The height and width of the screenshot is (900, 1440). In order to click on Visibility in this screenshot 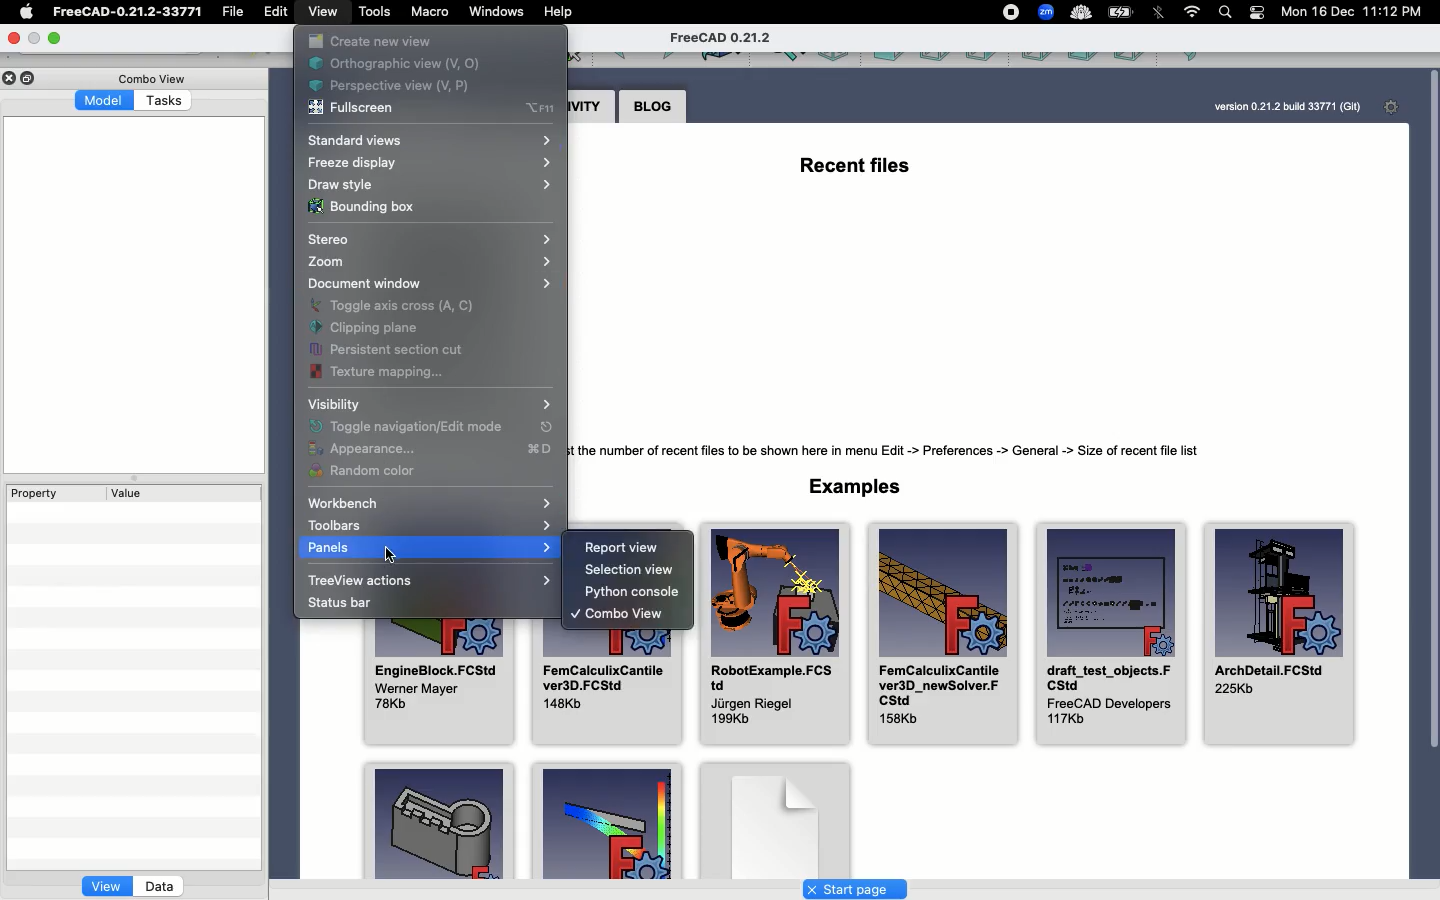, I will do `click(332, 404)`.